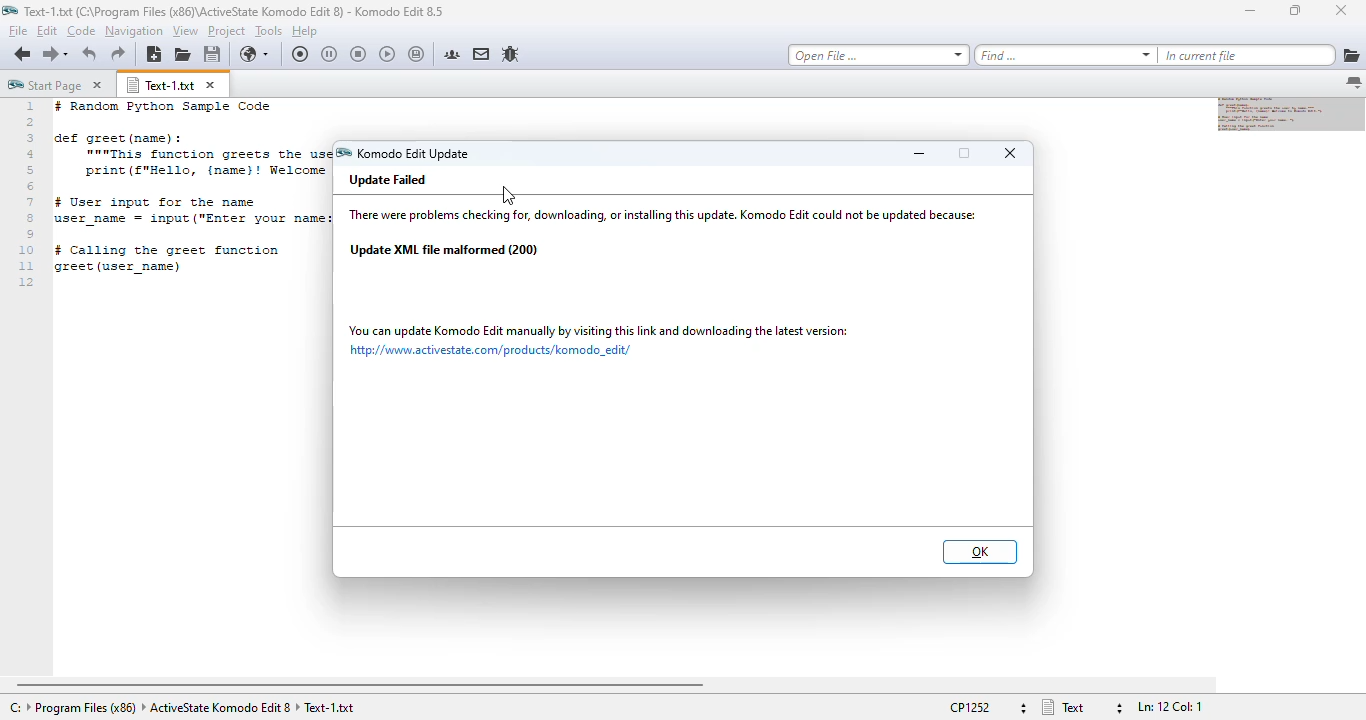  Describe the element at coordinates (879, 55) in the screenshot. I see `open file` at that location.